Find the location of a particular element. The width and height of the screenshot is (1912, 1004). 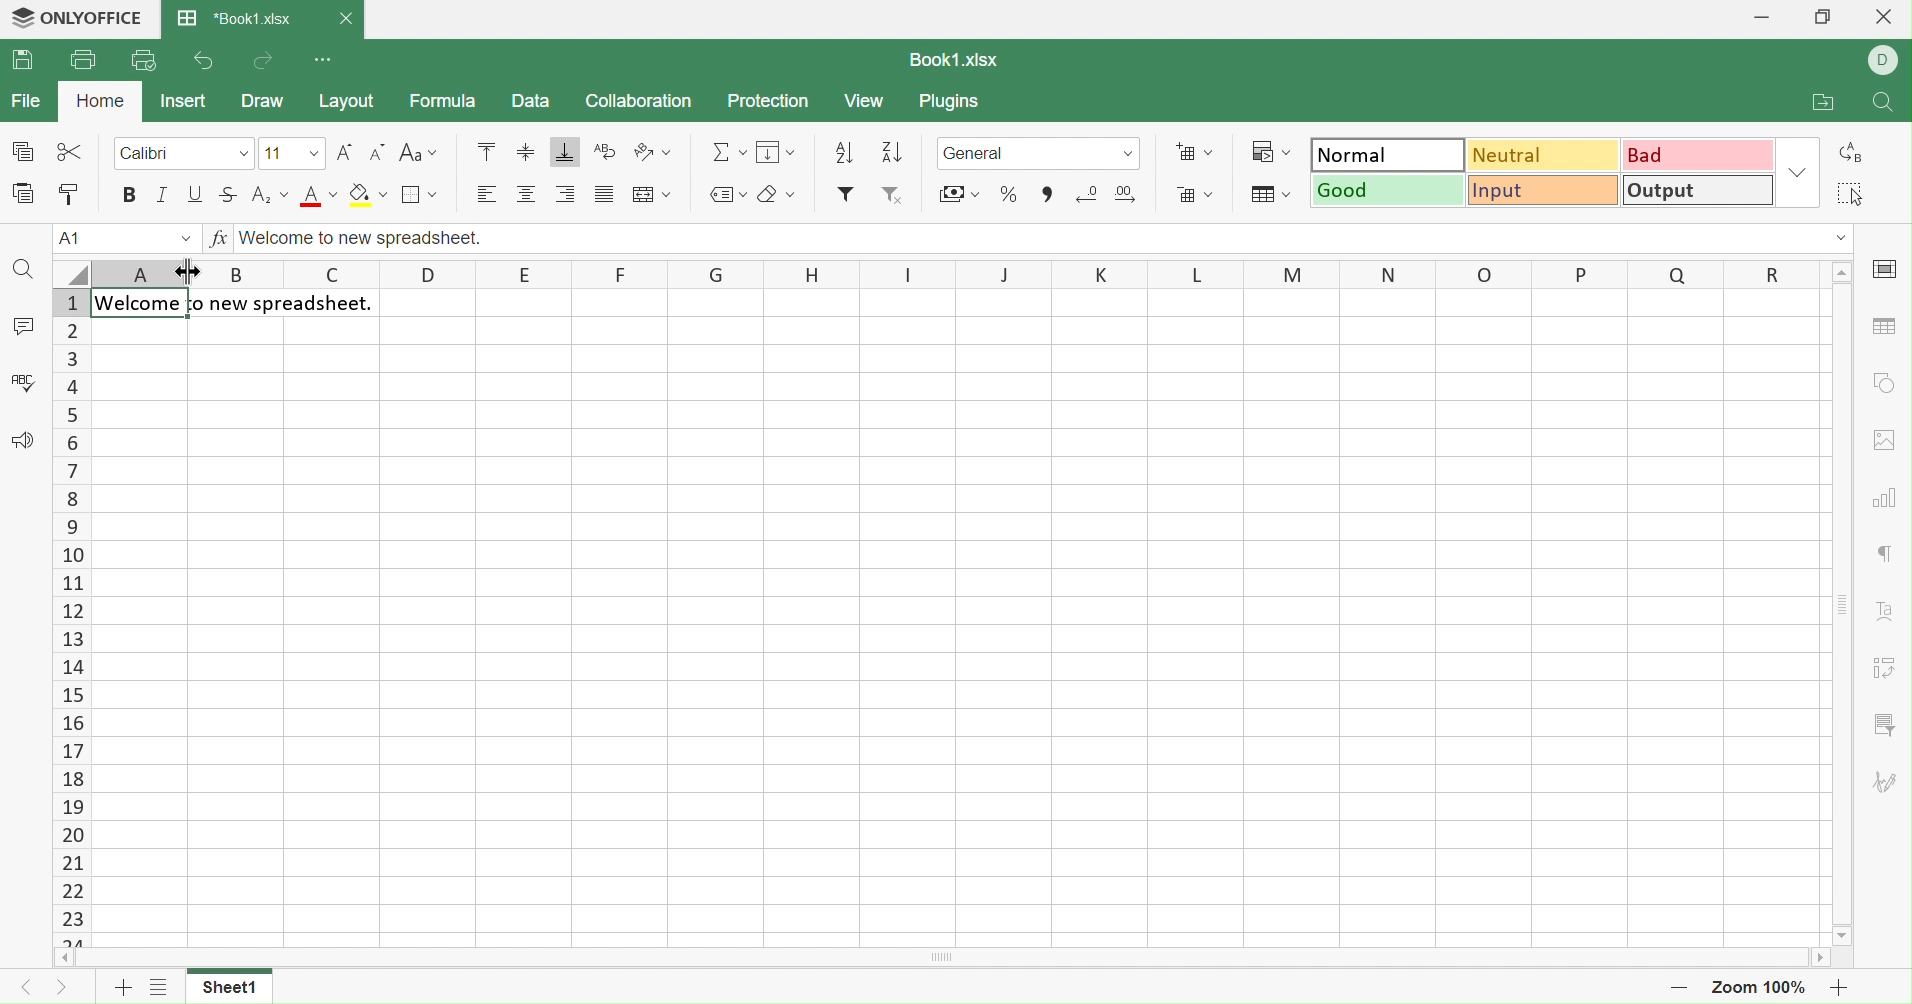

Format as table template is located at coordinates (1269, 195).